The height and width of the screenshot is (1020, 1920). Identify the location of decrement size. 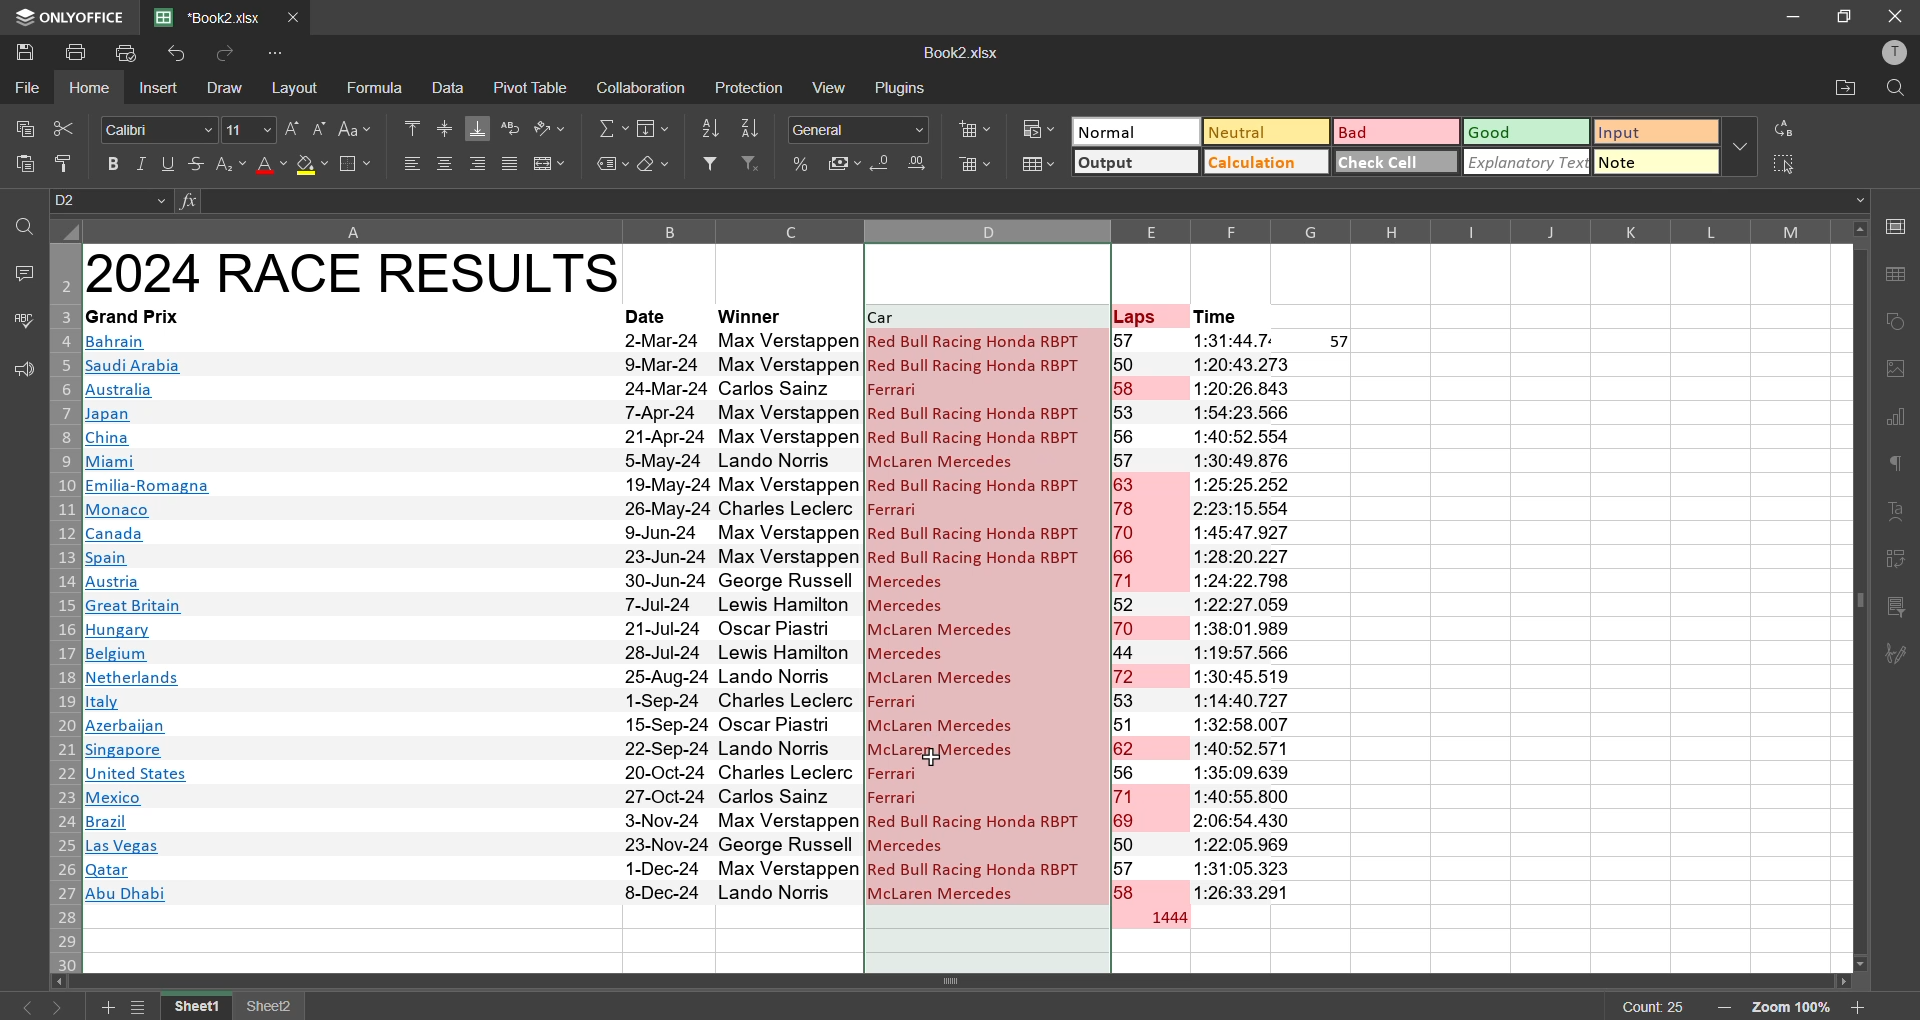
(318, 128).